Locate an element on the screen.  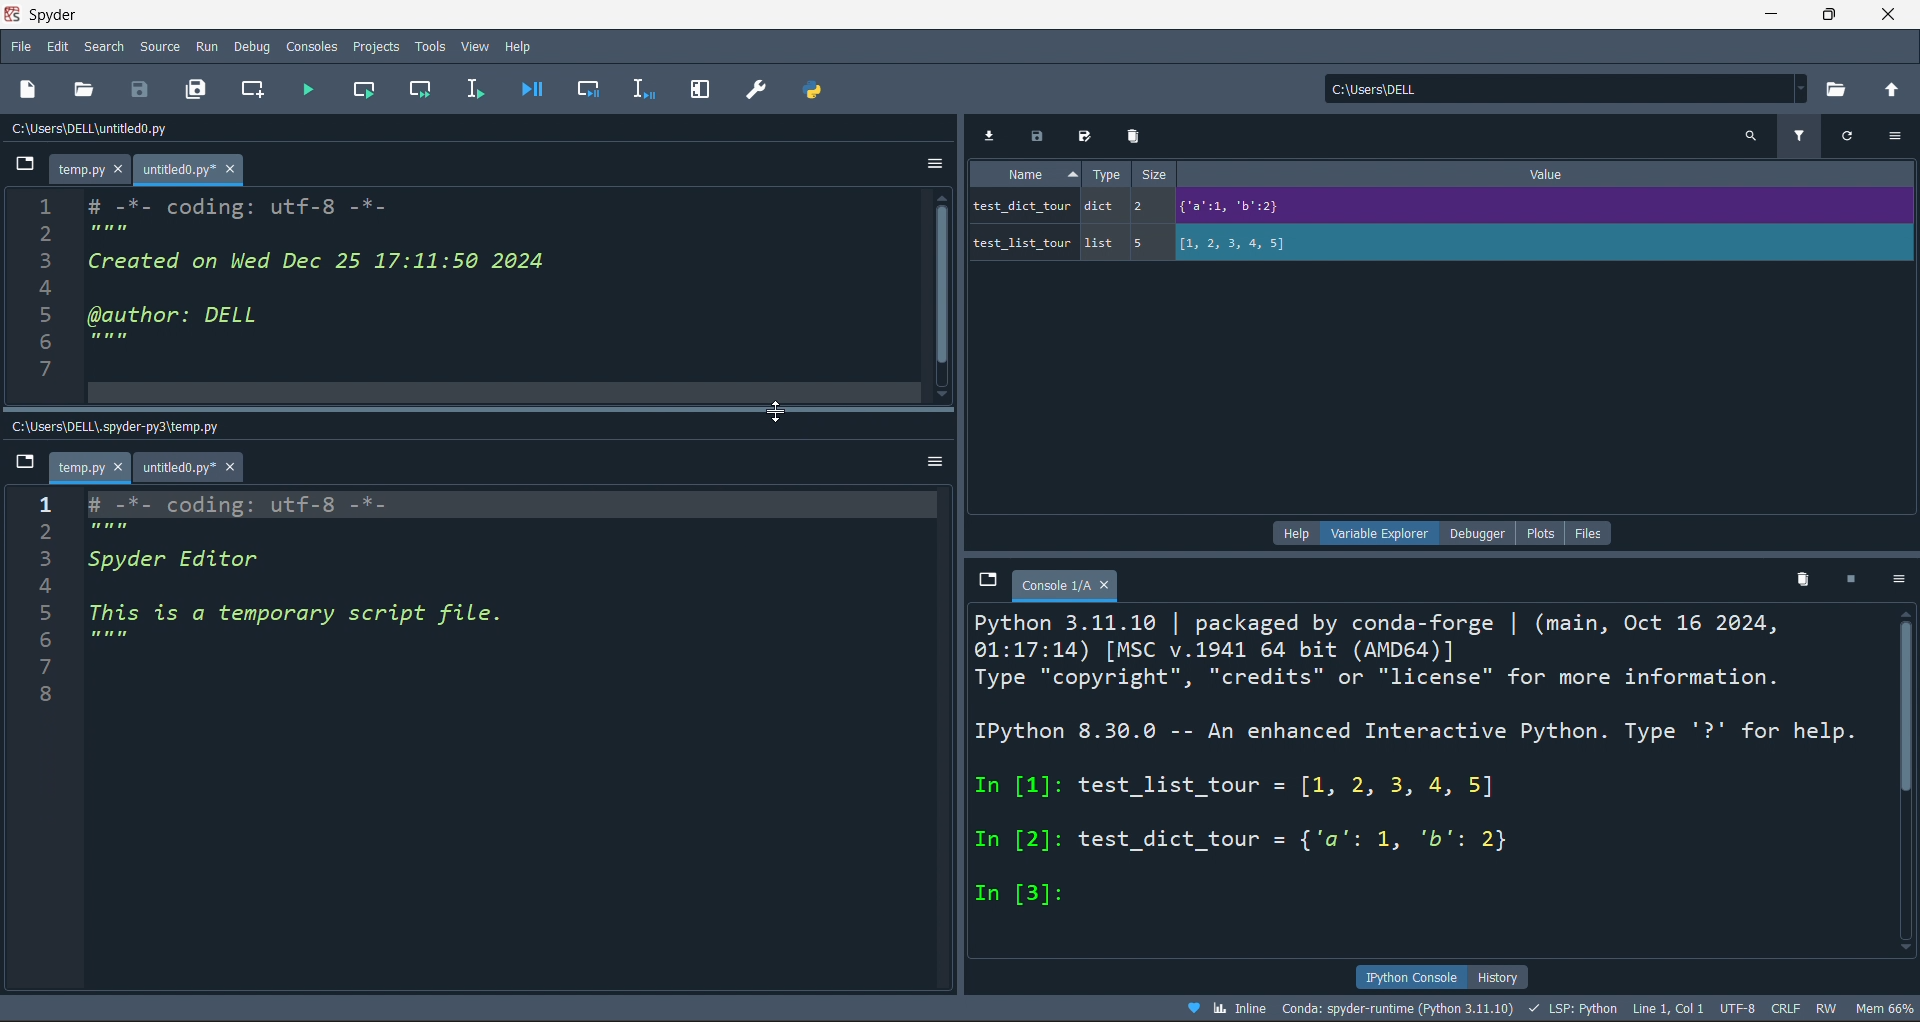
debug line is located at coordinates (645, 91).